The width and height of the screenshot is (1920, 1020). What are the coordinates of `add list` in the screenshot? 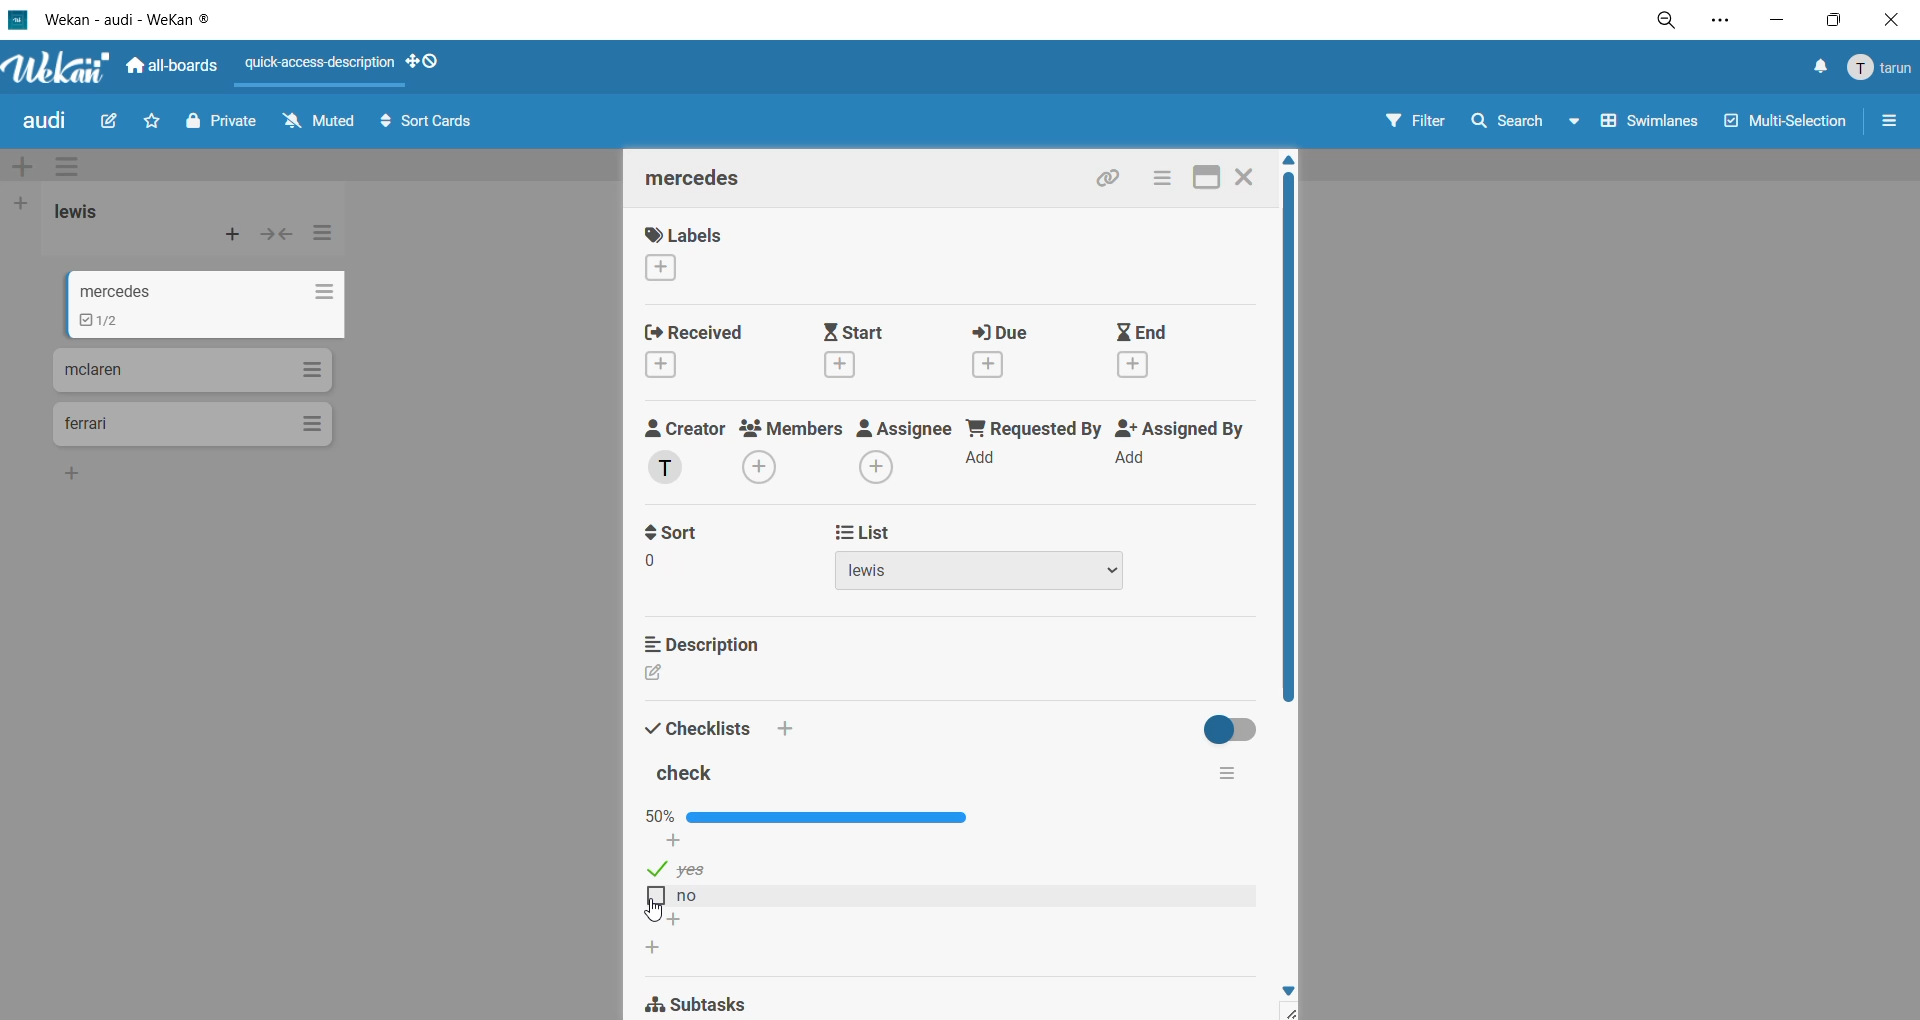 It's located at (24, 205).